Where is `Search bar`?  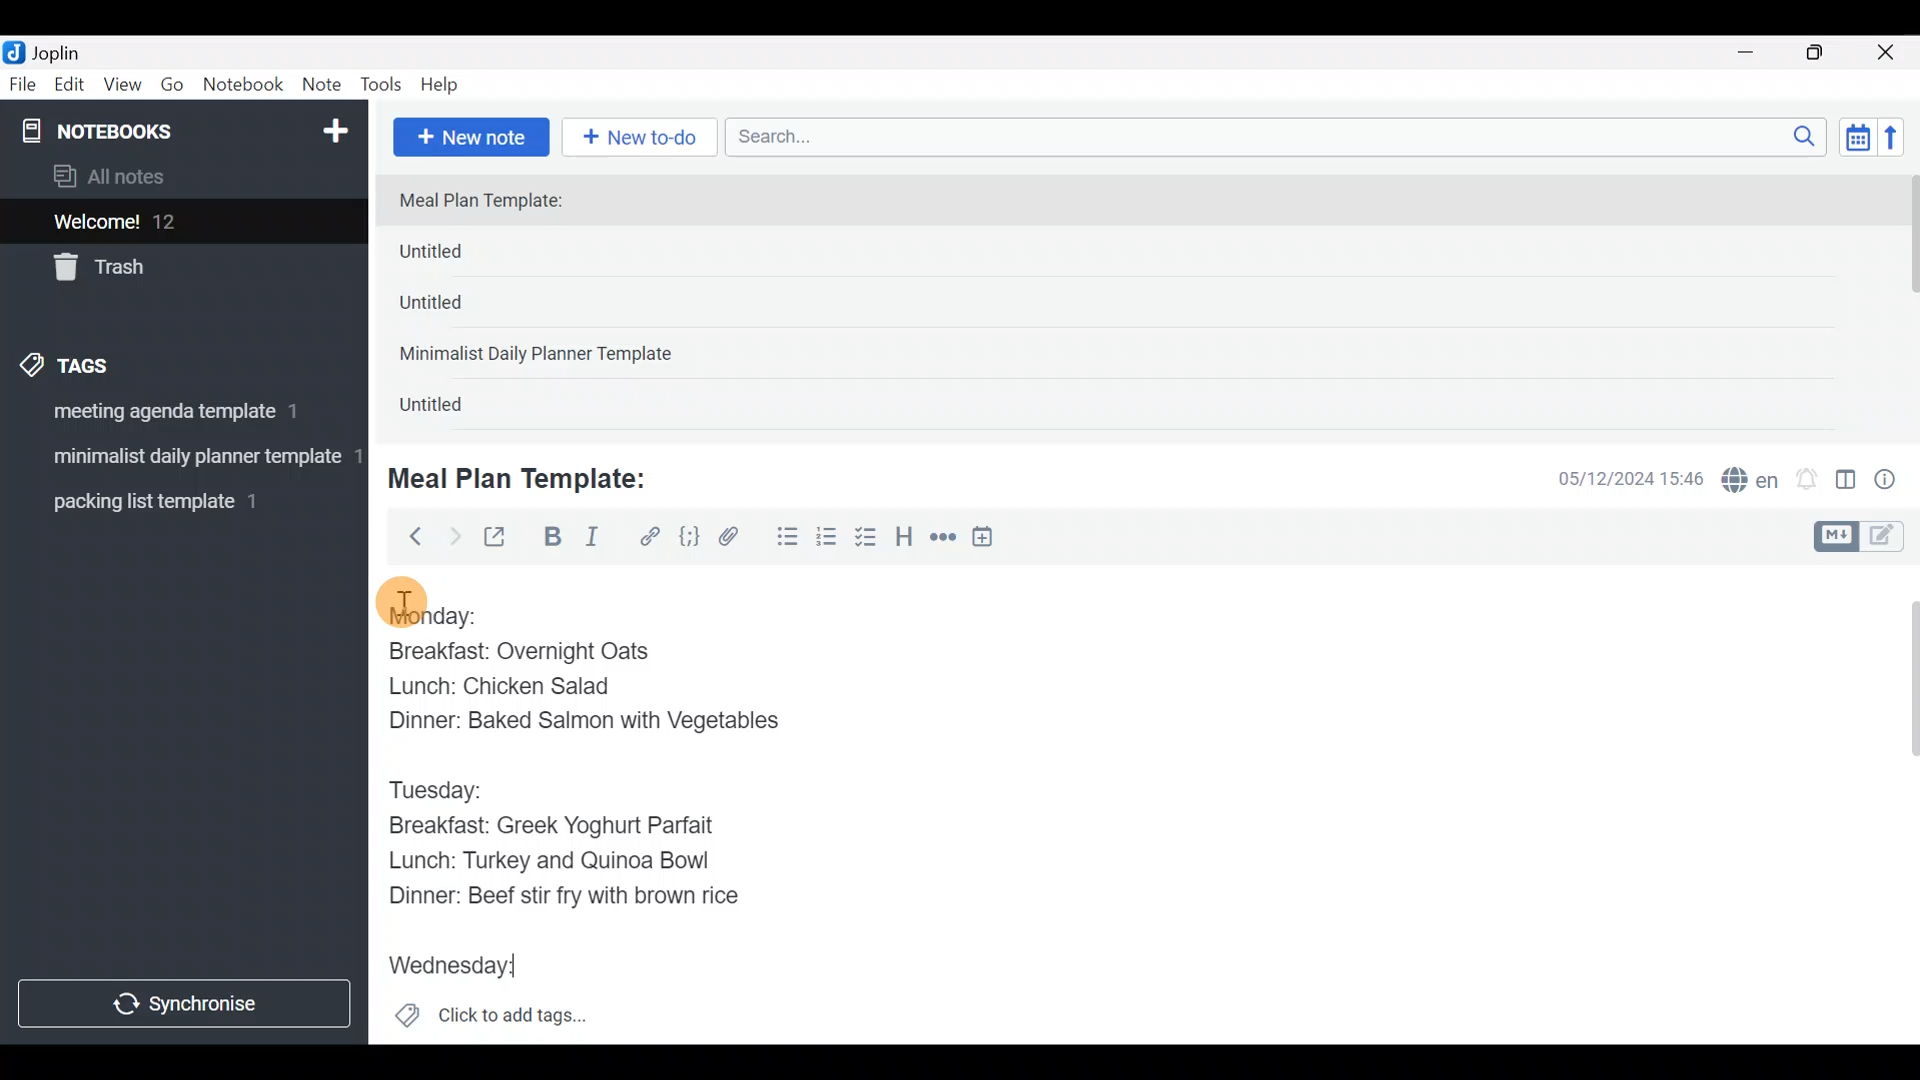
Search bar is located at coordinates (1281, 134).